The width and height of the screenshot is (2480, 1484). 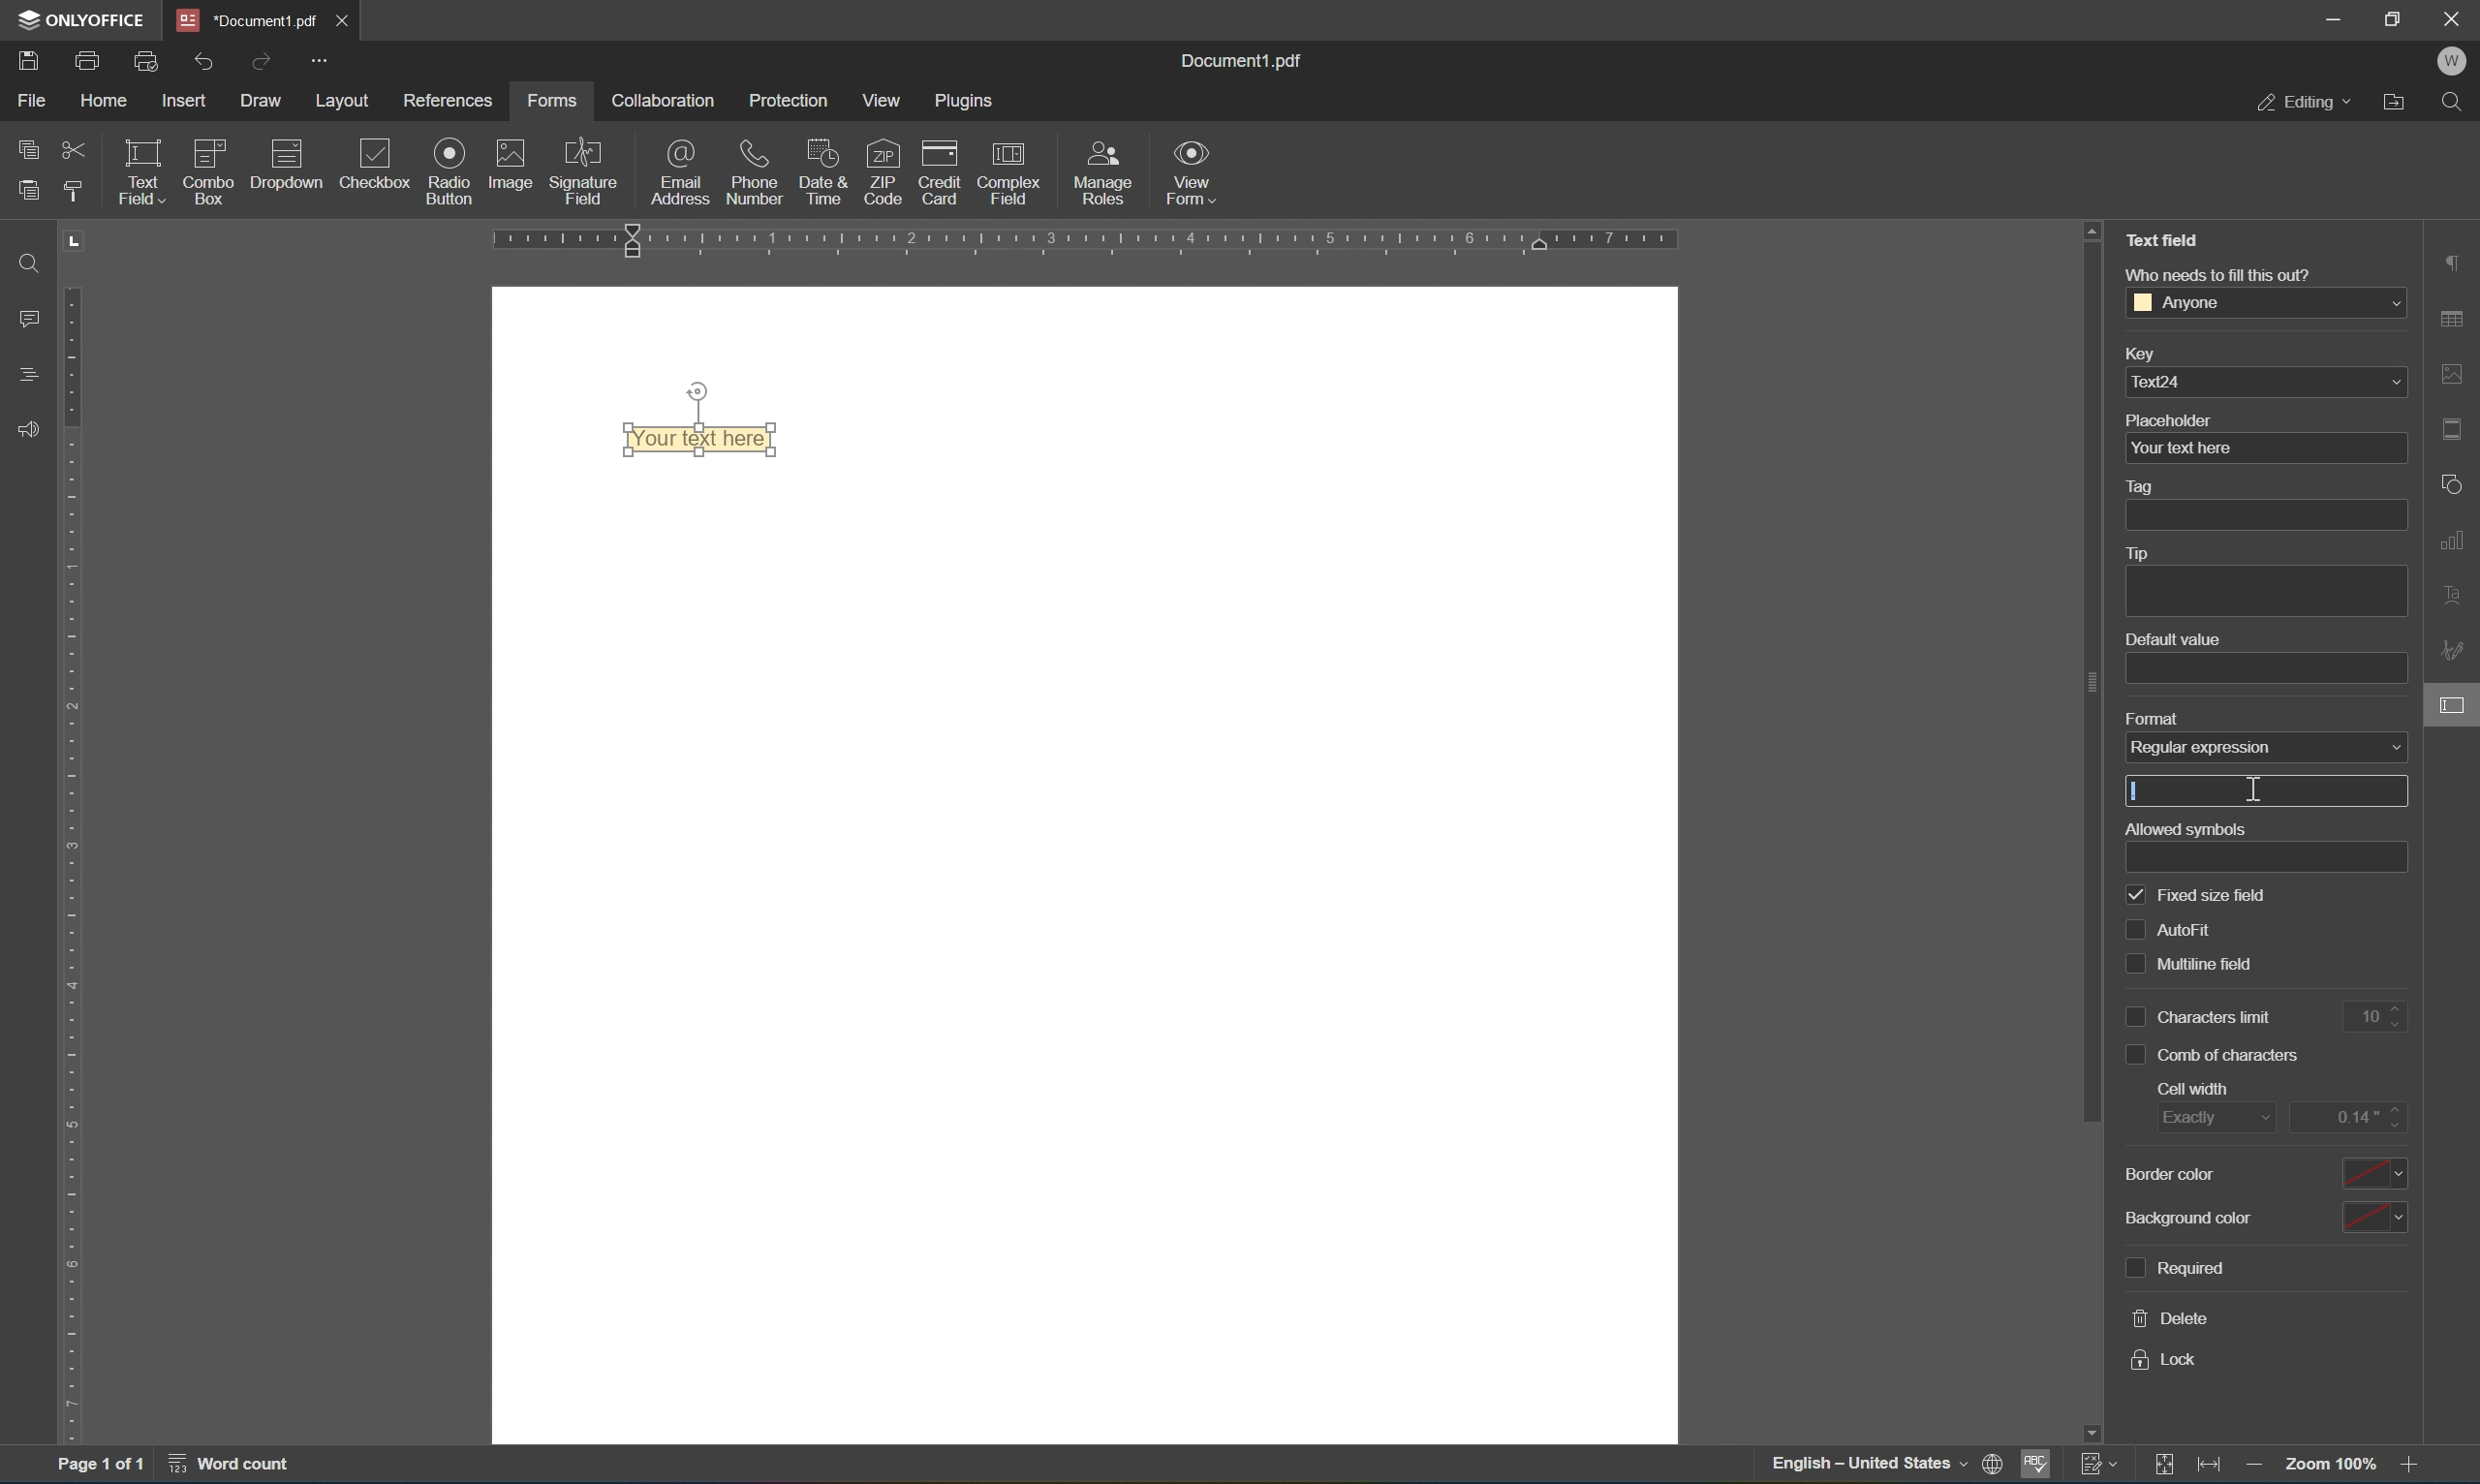 I want to click on key, so click(x=2138, y=356).